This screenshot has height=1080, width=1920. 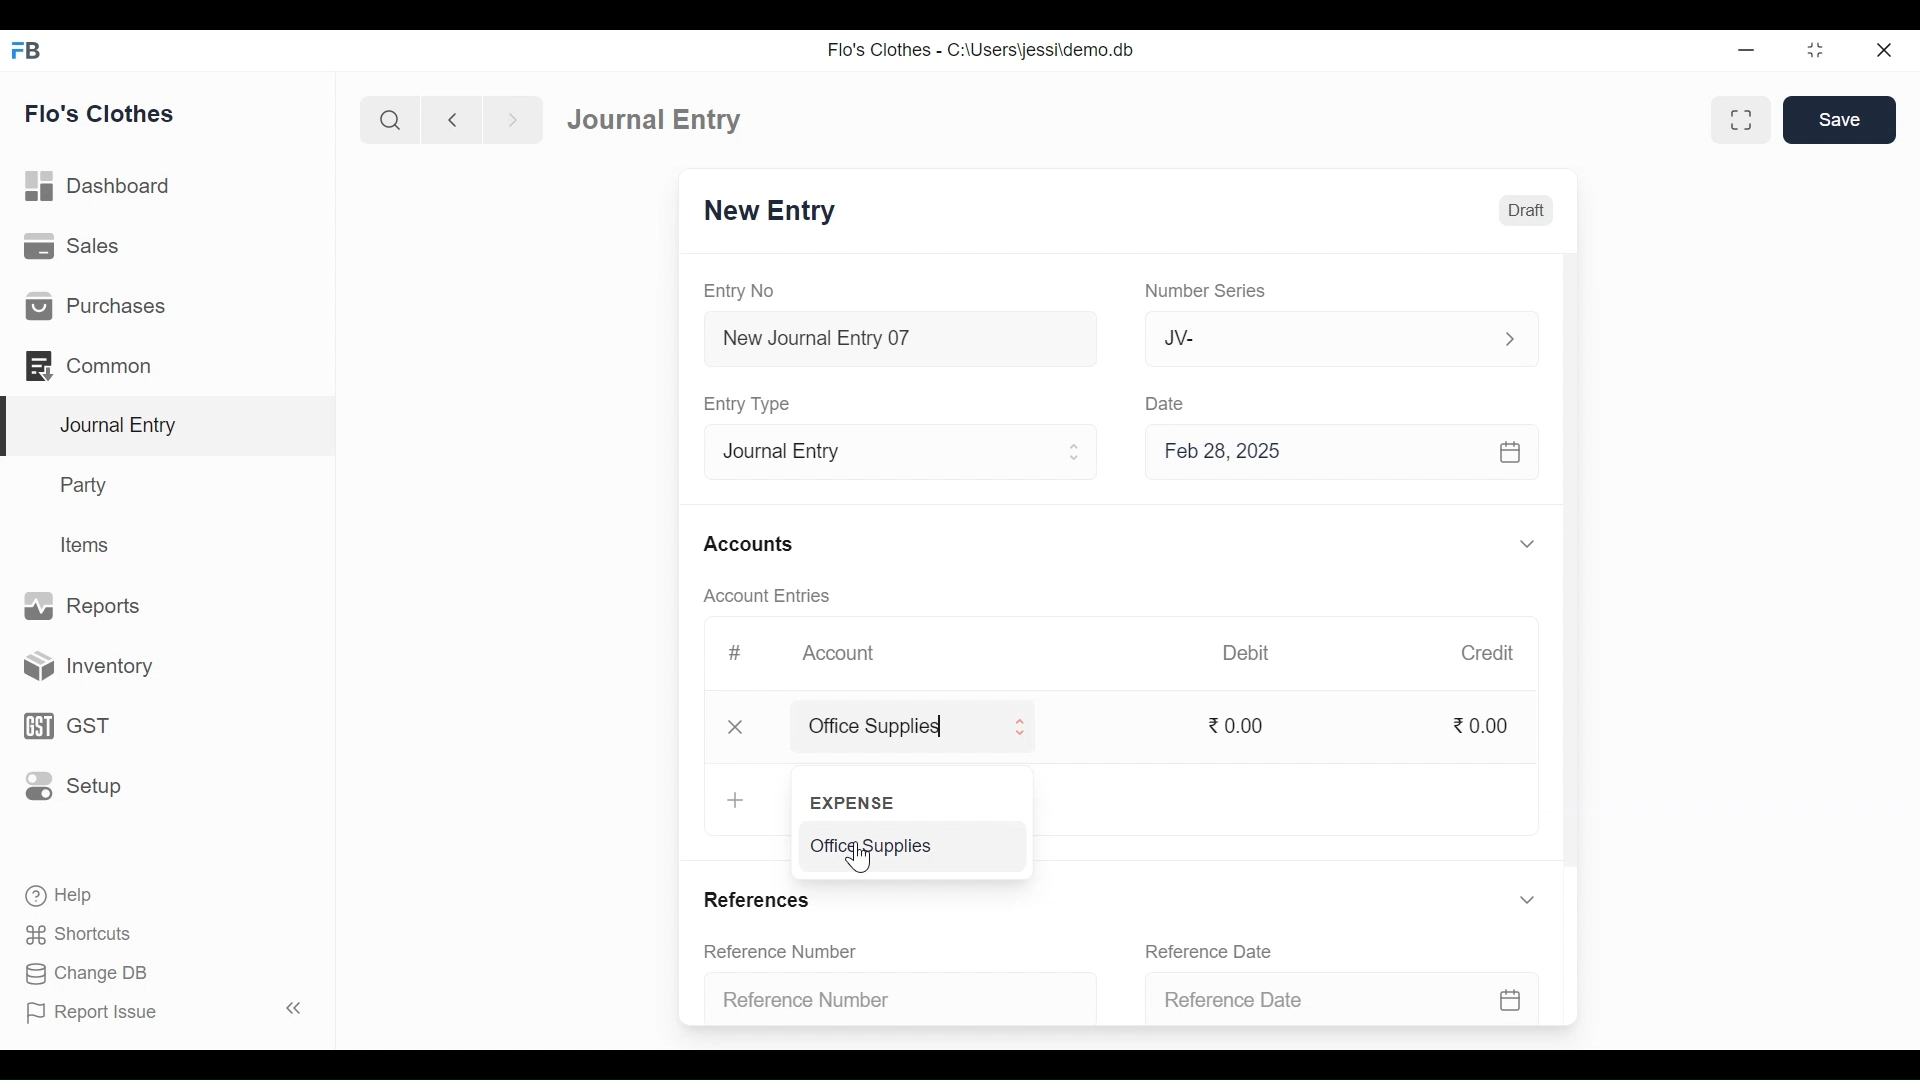 I want to click on Credit, so click(x=1489, y=654).